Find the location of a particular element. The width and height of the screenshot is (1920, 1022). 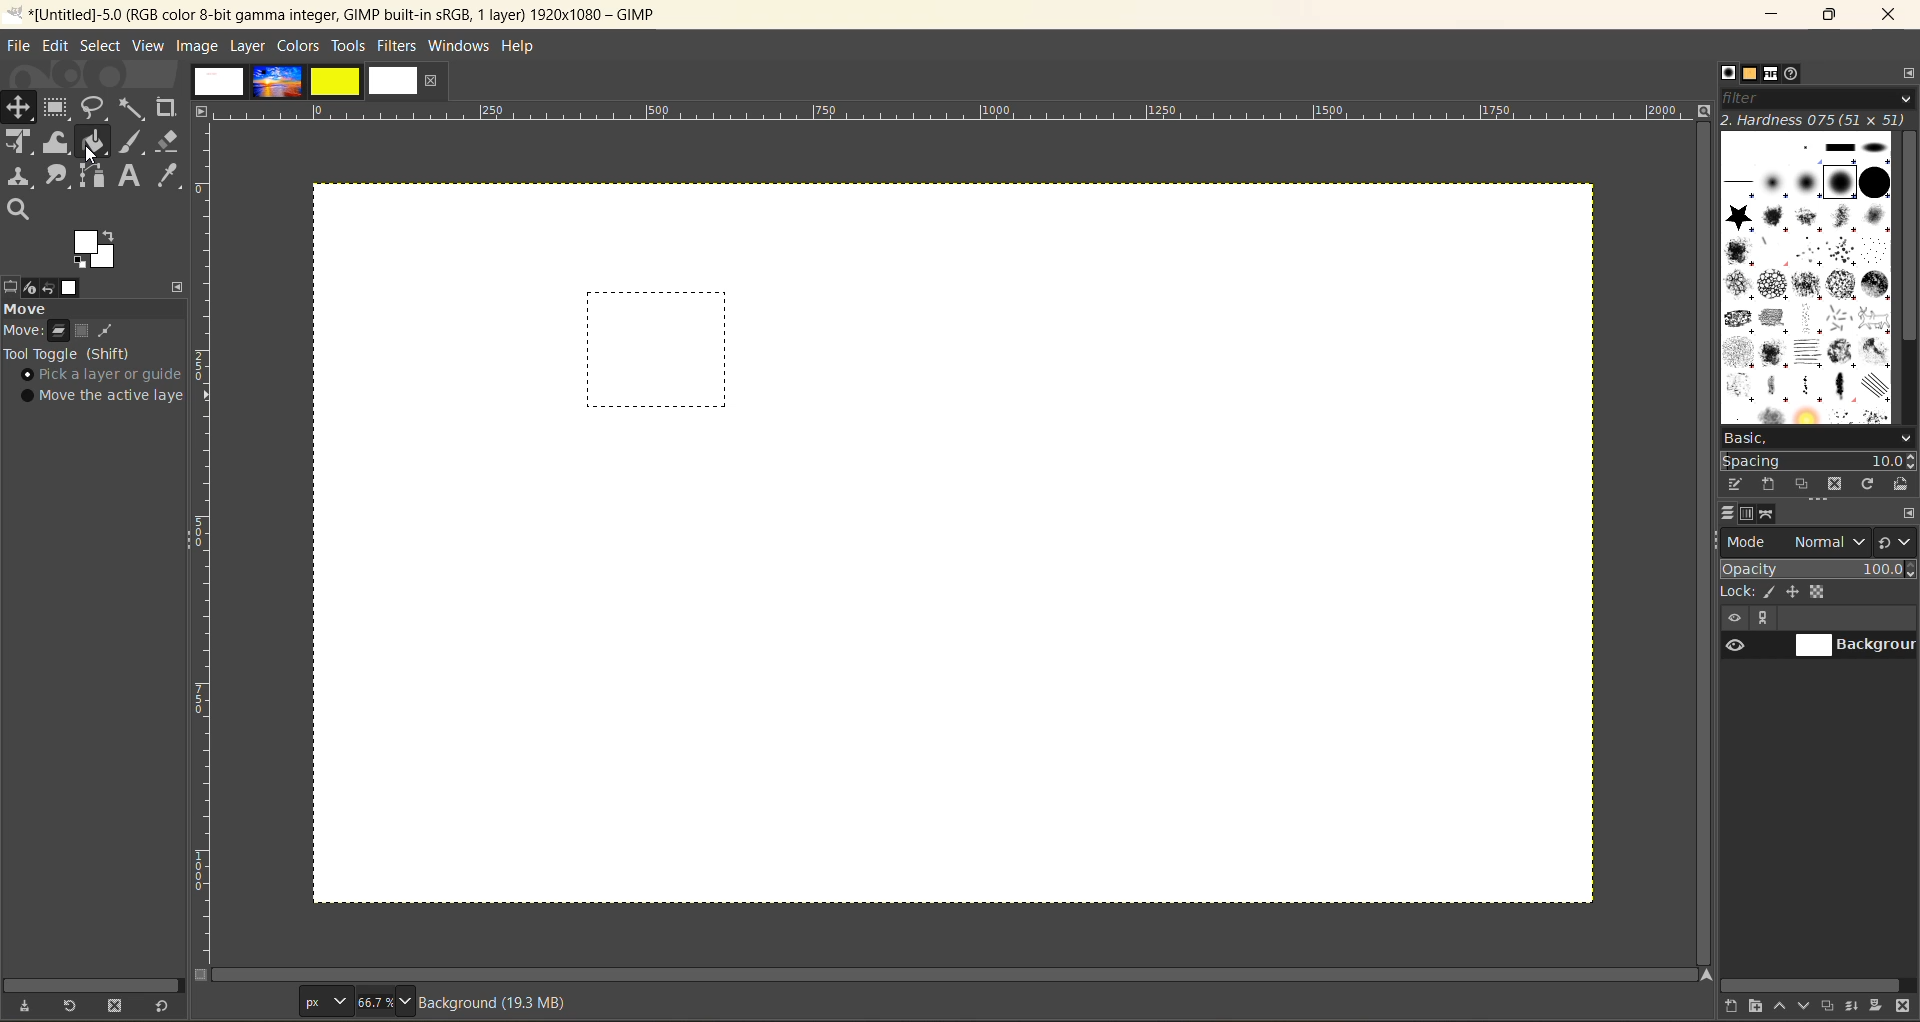

configure is located at coordinates (1906, 78).